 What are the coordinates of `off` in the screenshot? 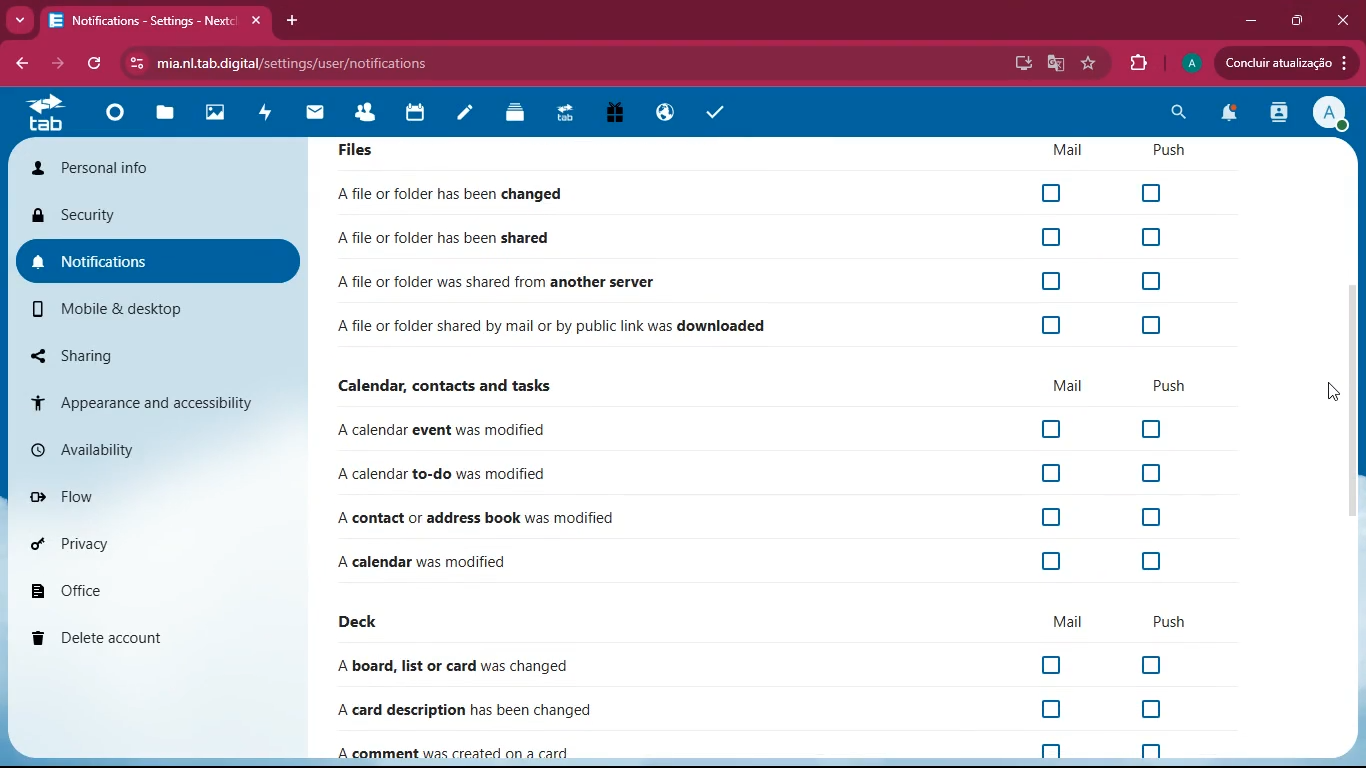 It's located at (1054, 520).